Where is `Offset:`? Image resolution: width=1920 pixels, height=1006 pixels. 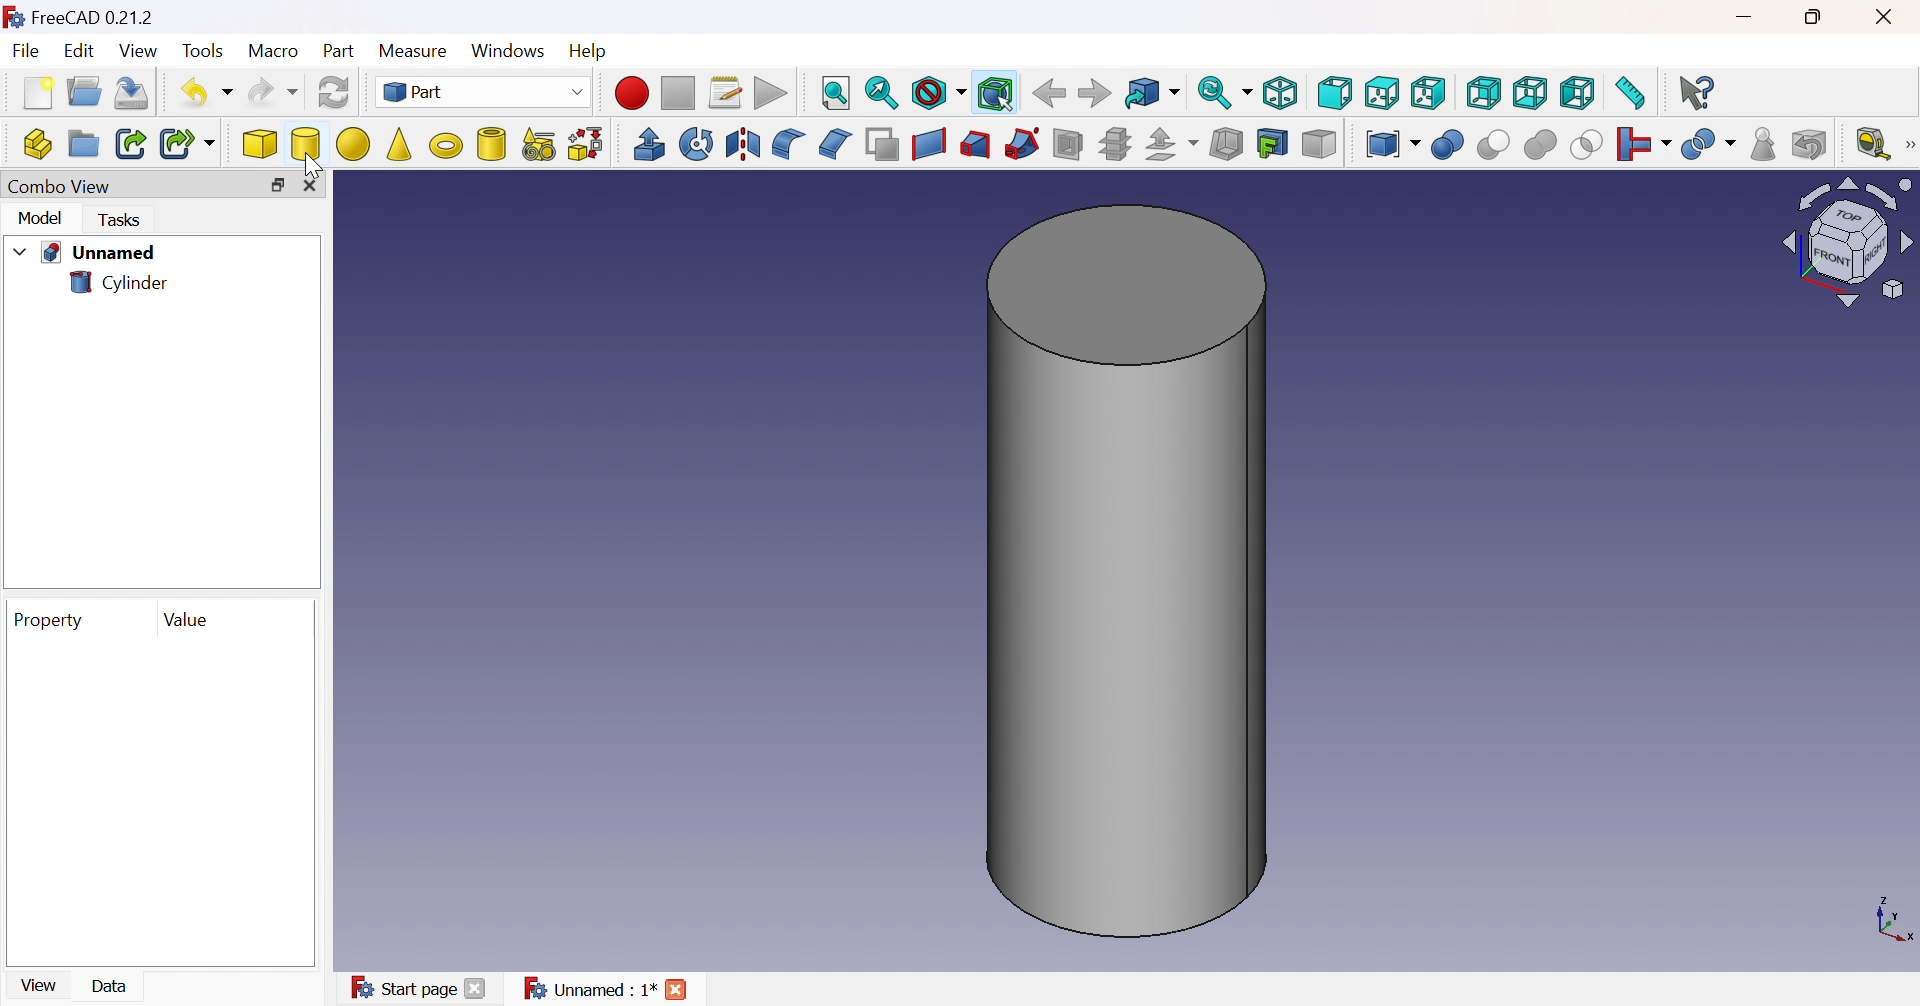
Offset: is located at coordinates (1170, 145).